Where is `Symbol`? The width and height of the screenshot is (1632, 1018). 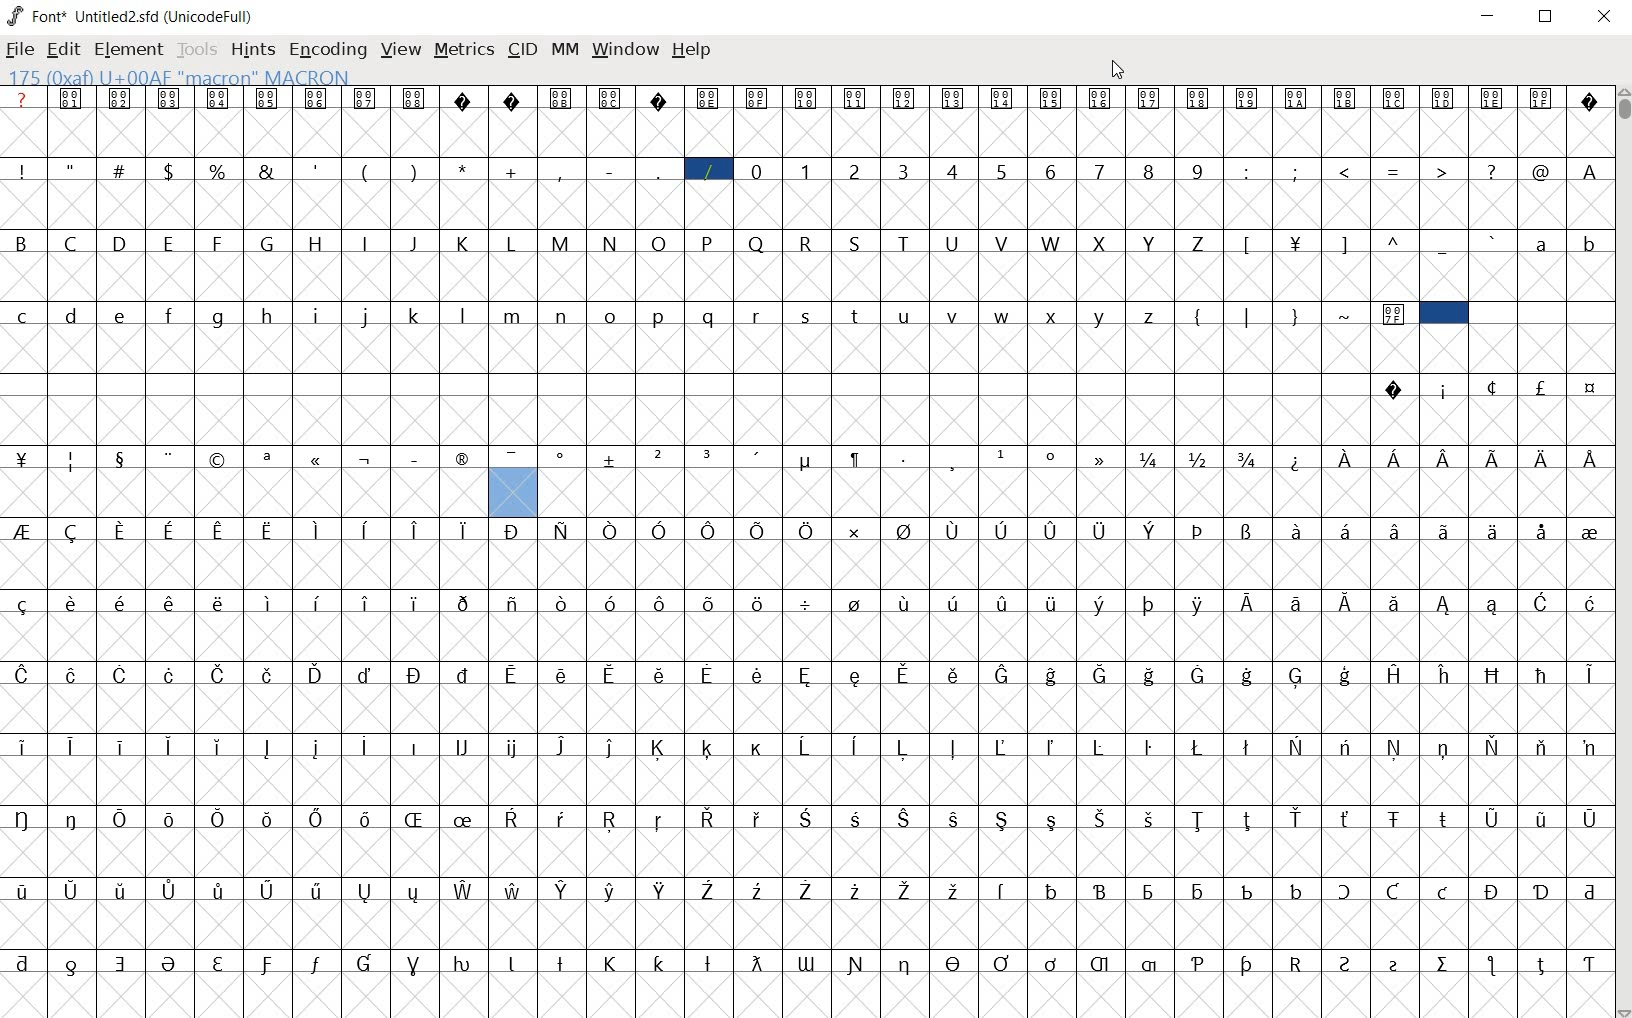
Symbol is located at coordinates (614, 961).